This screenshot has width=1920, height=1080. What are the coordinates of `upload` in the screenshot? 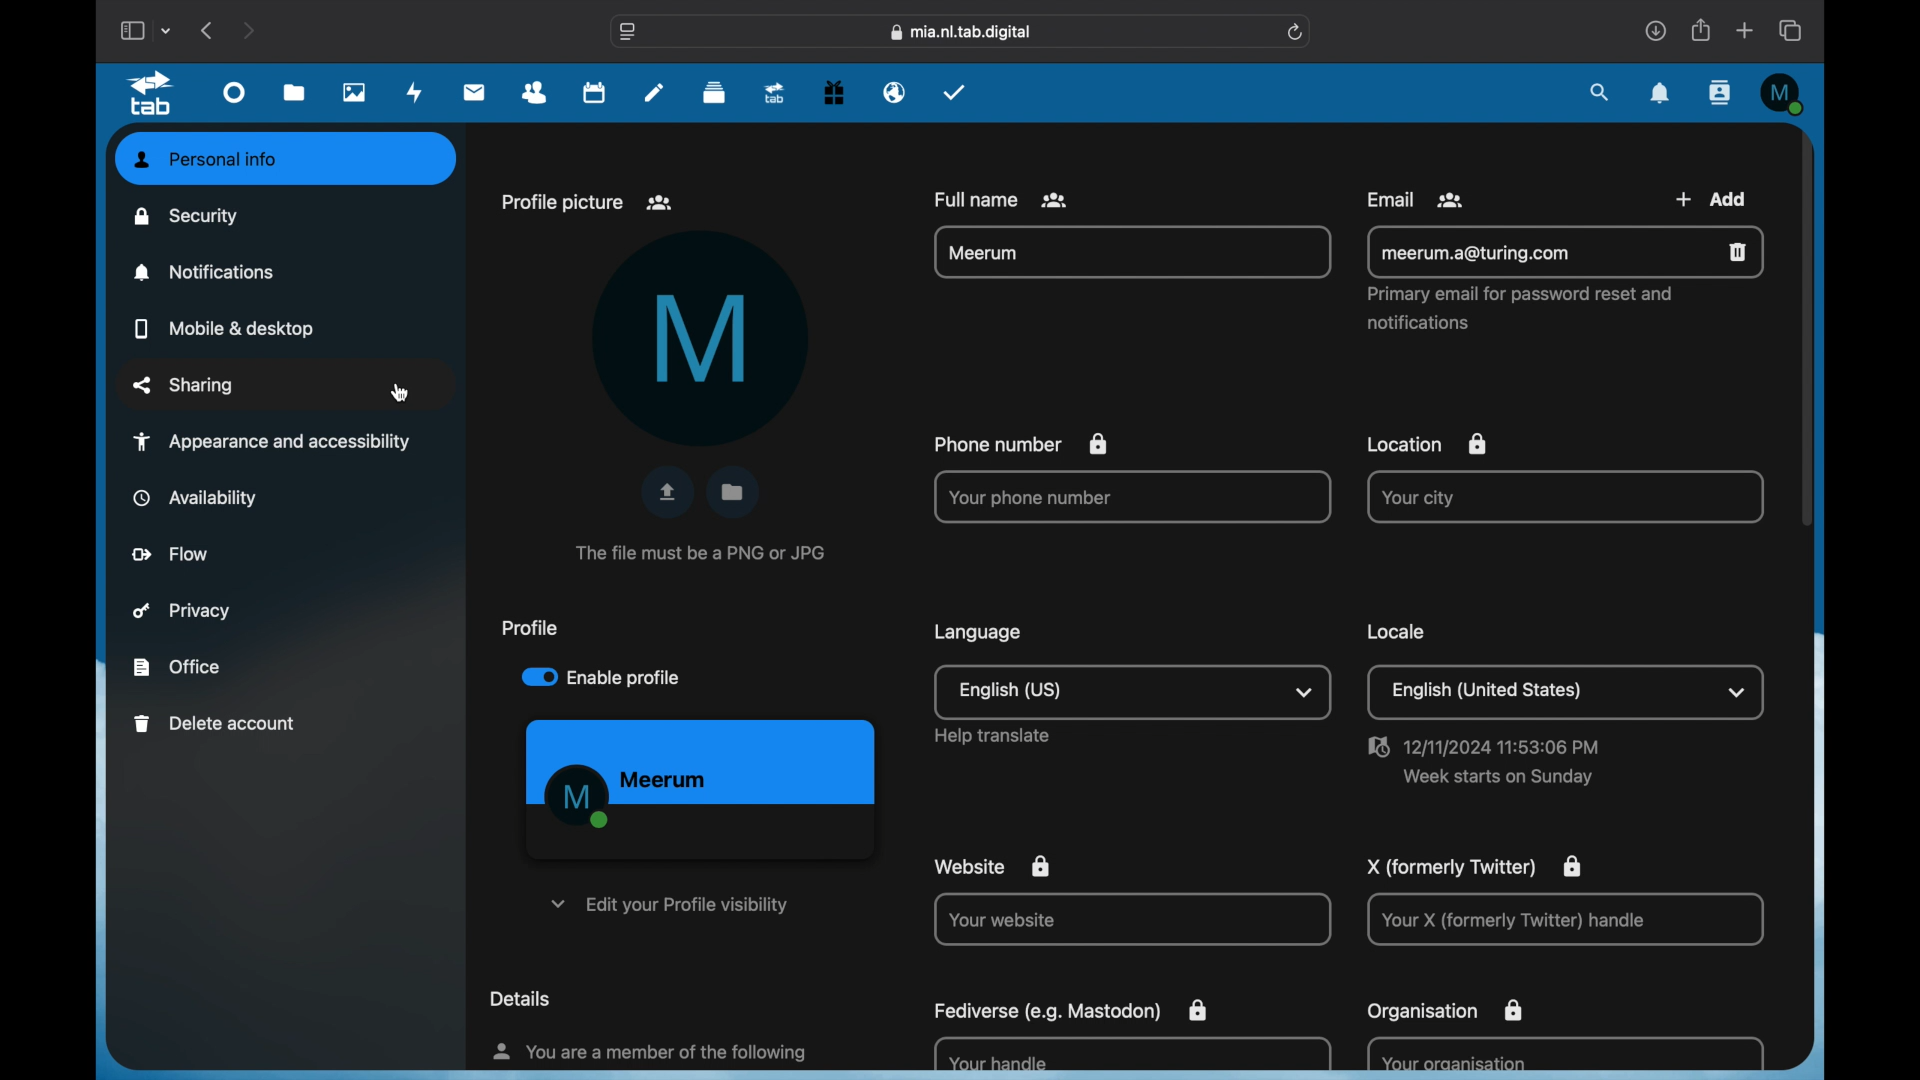 It's located at (670, 491).